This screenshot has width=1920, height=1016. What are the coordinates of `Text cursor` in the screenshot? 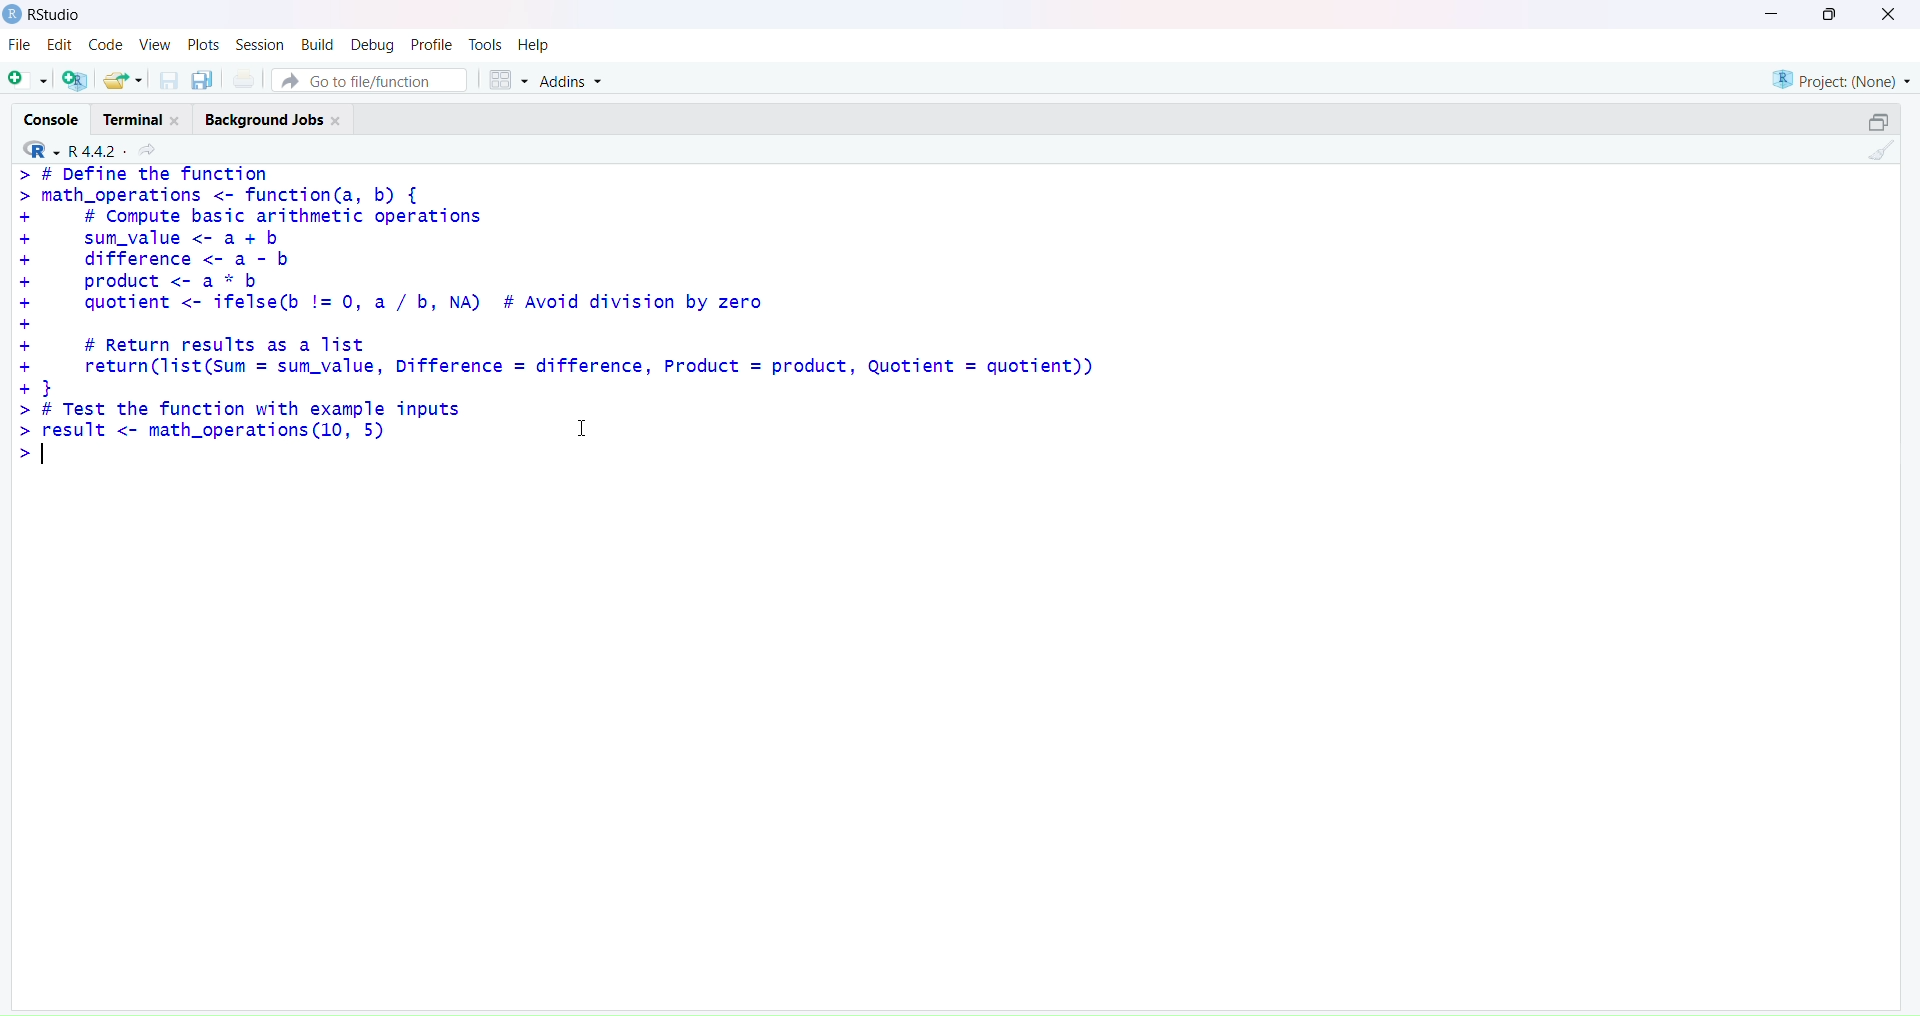 It's located at (587, 426).